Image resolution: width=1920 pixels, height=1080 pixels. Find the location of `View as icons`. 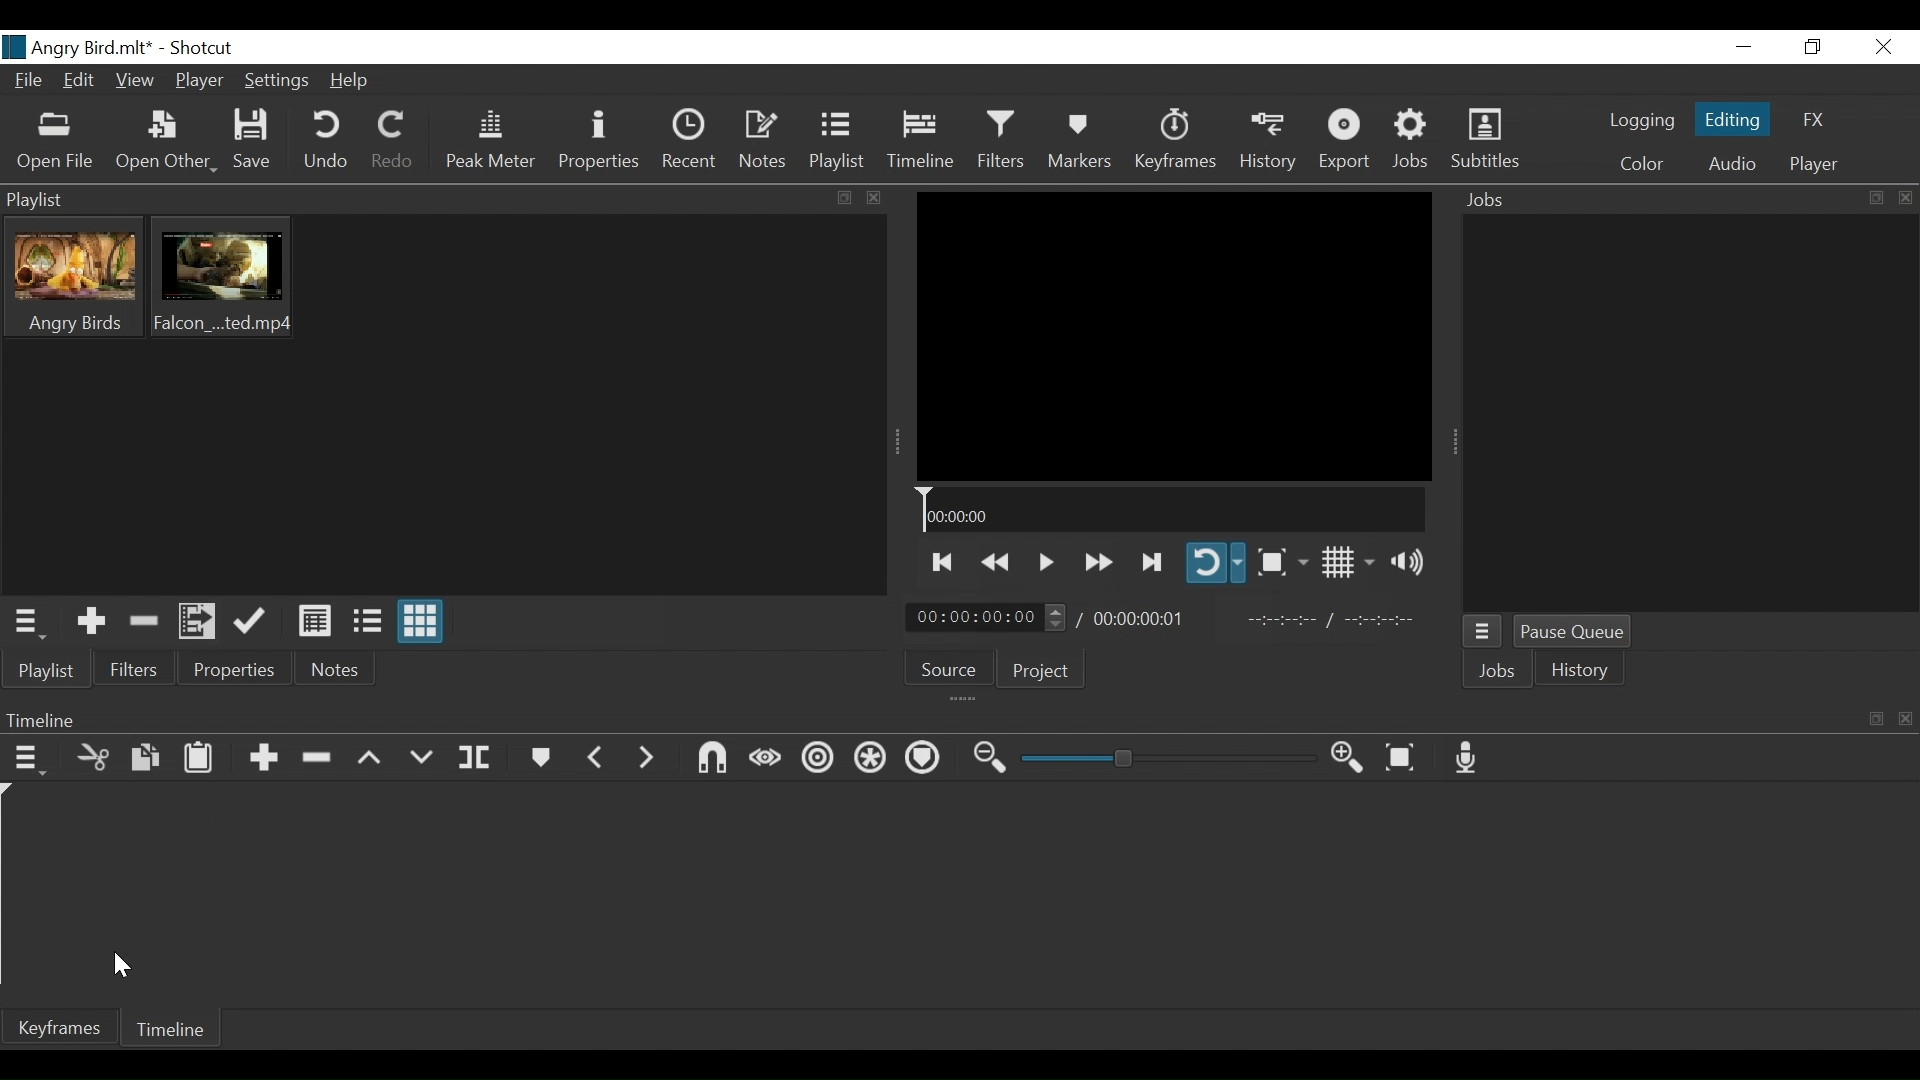

View as icons is located at coordinates (421, 623).